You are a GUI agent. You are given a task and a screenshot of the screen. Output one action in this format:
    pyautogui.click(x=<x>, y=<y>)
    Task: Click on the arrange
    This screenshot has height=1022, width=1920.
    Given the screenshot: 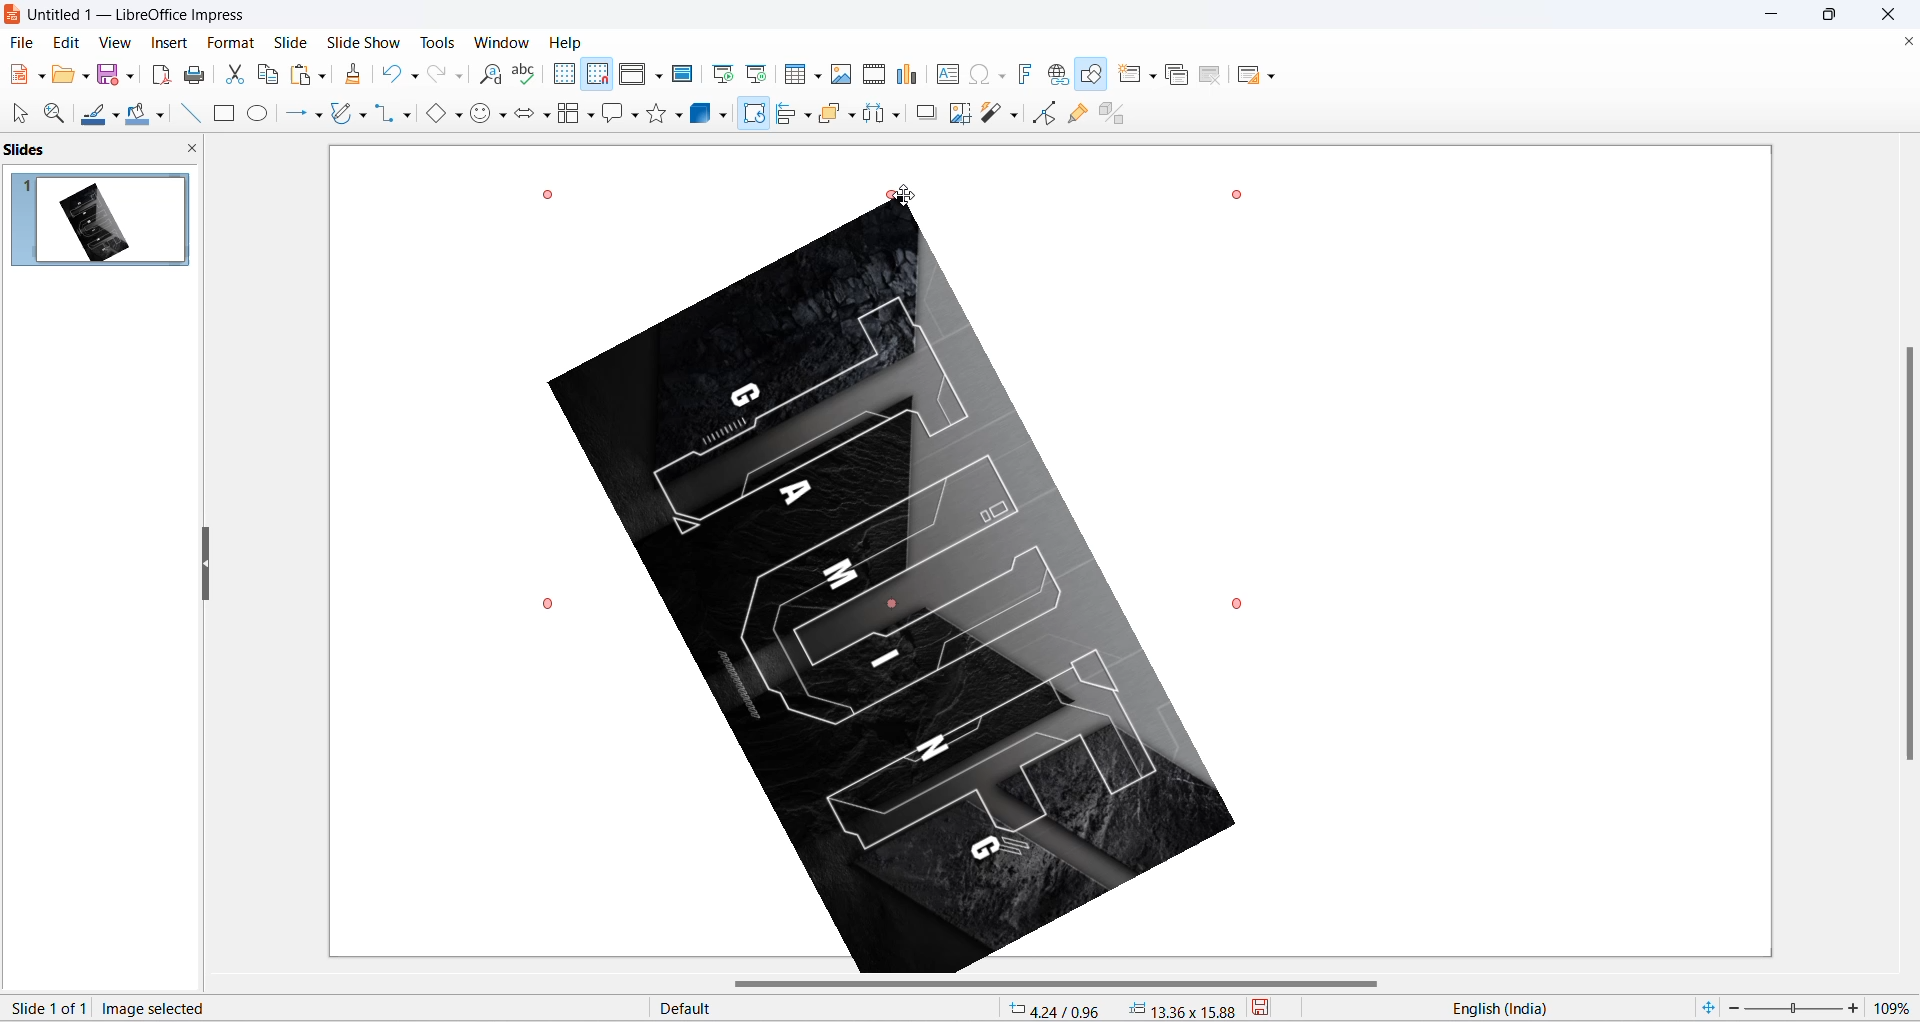 What is the action you would take?
    pyautogui.click(x=836, y=112)
    